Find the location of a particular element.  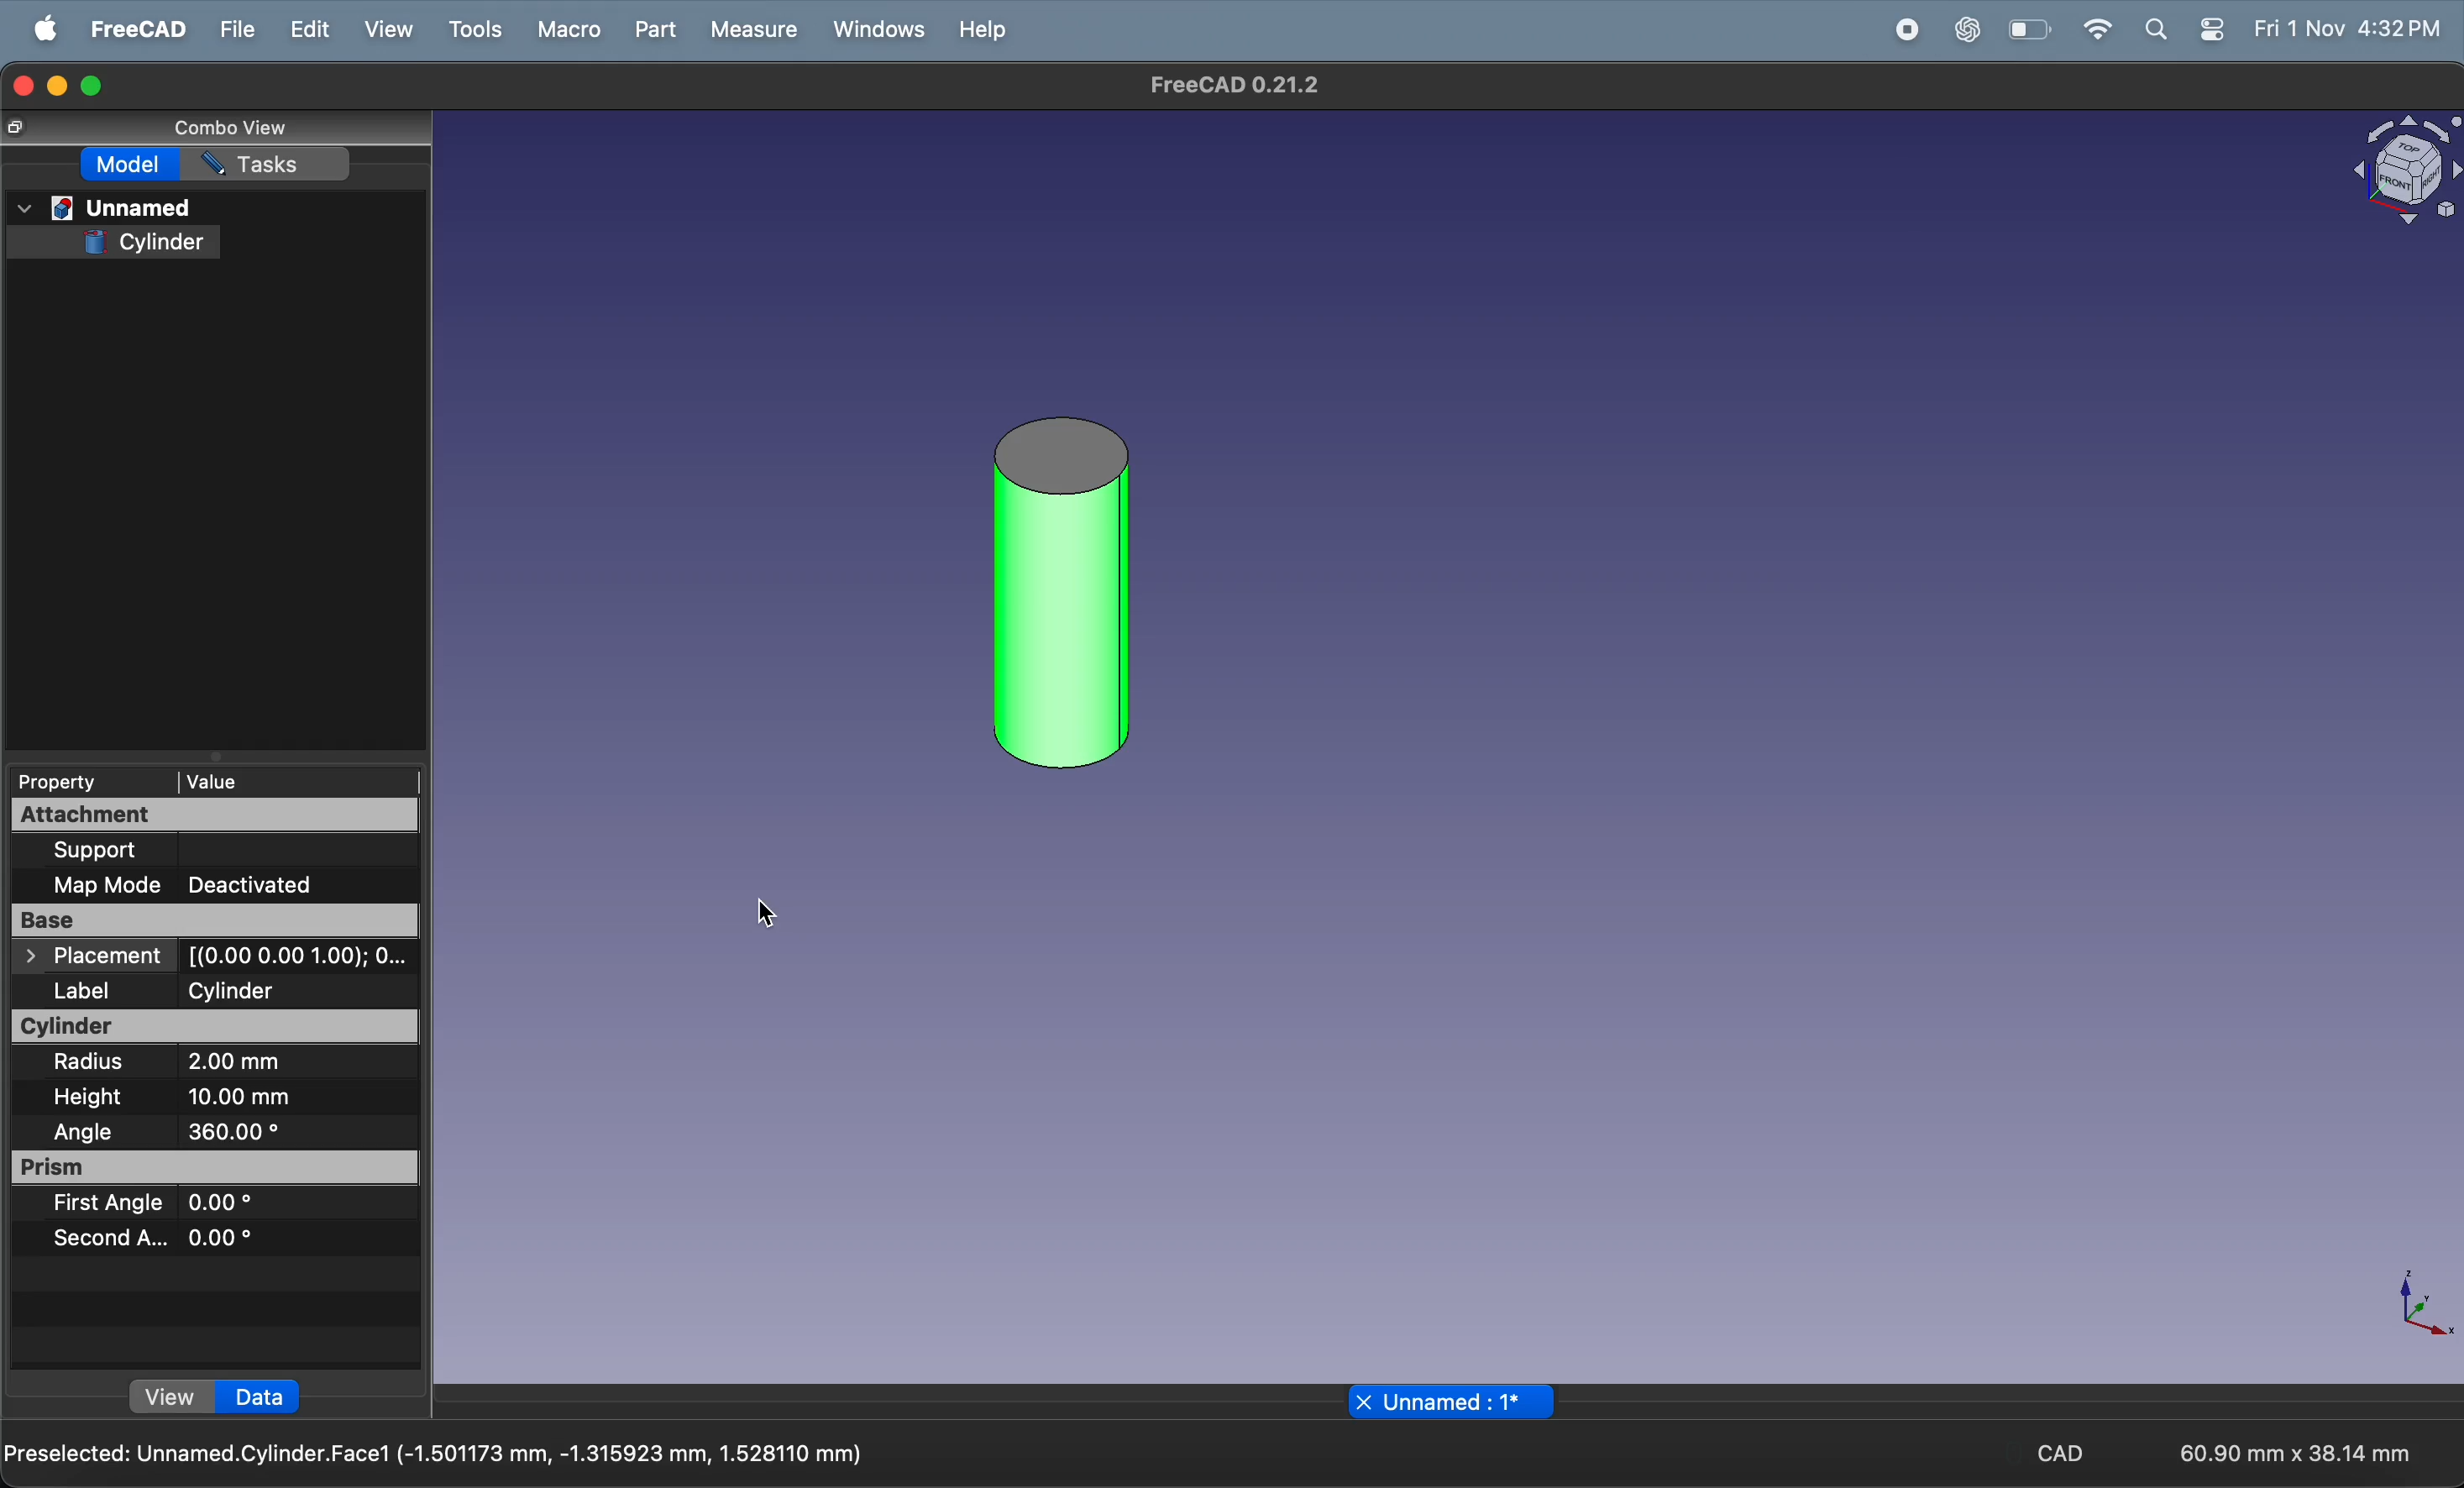

property is located at coordinates (76, 782).